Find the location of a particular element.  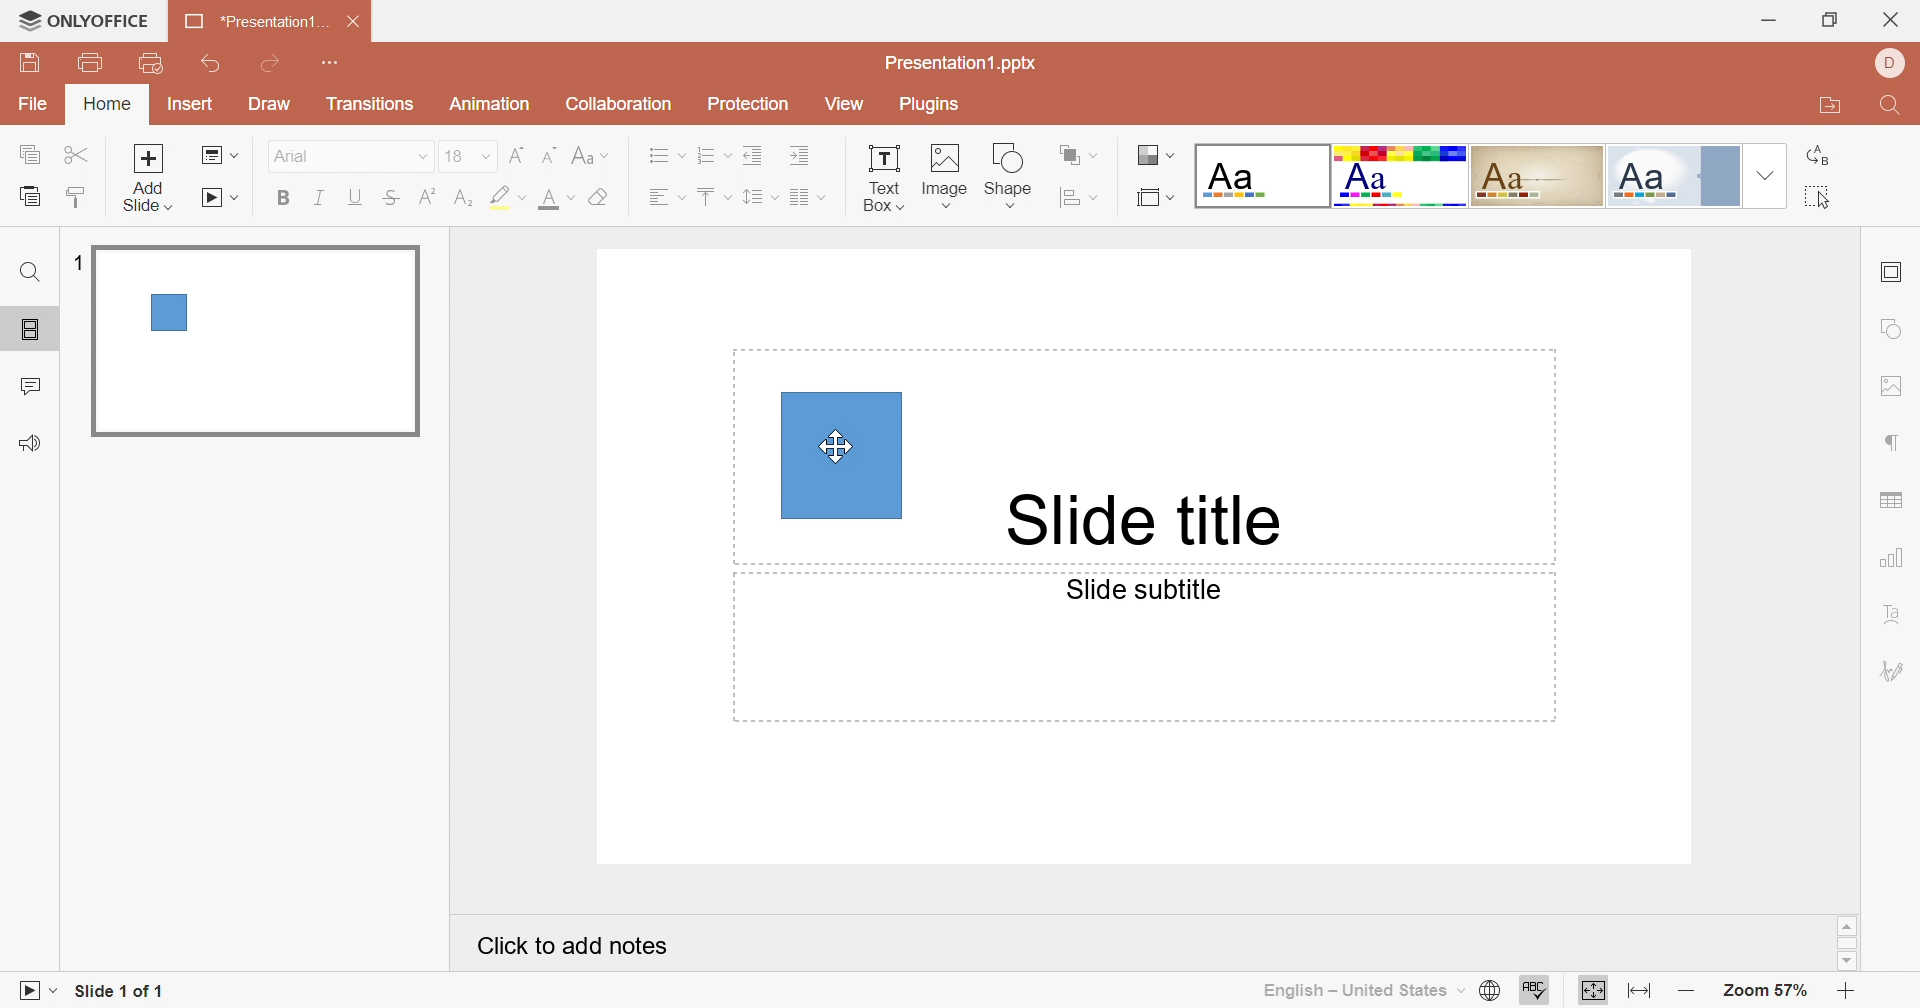

Protection is located at coordinates (752, 104).